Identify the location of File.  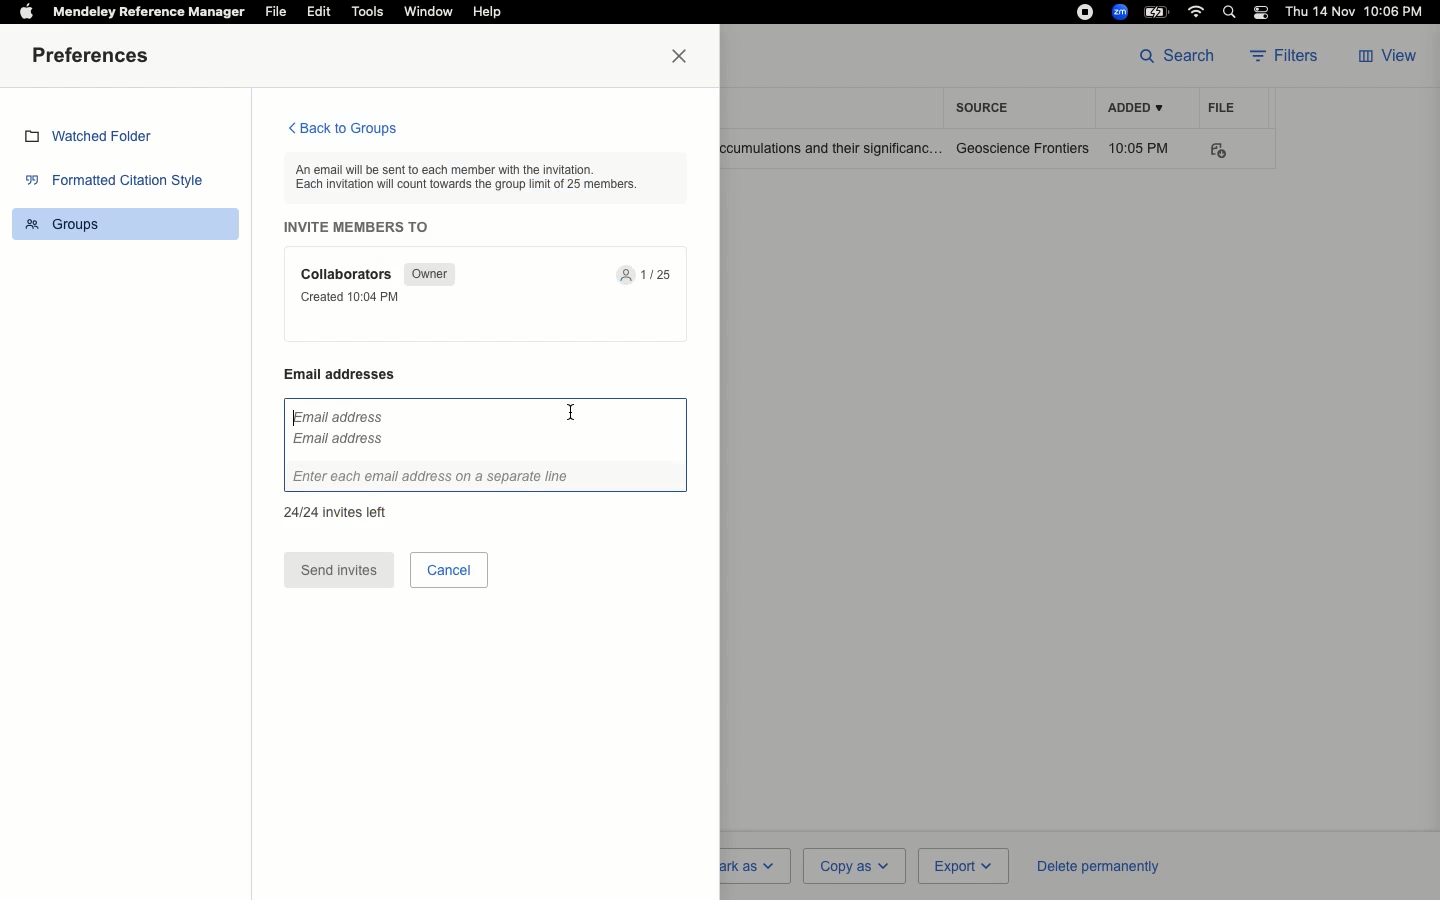
(276, 12).